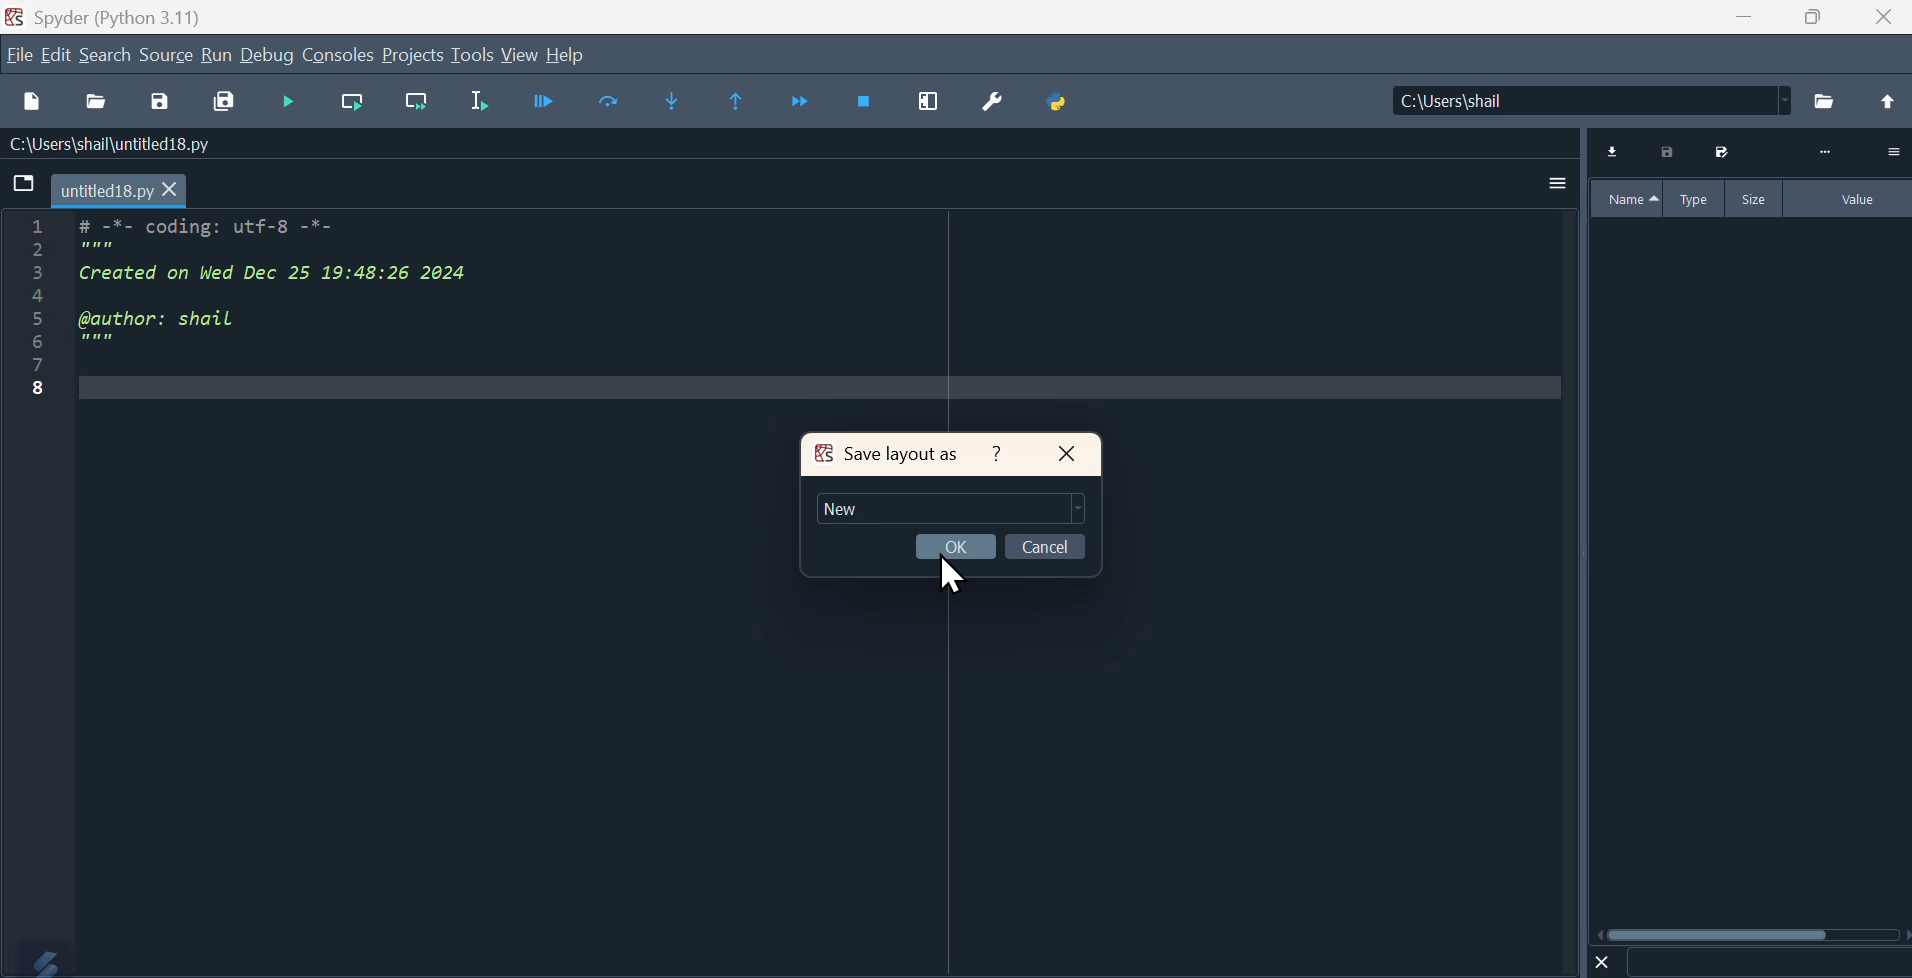 The height and width of the screenshot is (978, 1912). What do you see at coordinates (1593, 100) in the screenshot?
I see `C:\user\shall` at bounding box center [1593, 100].